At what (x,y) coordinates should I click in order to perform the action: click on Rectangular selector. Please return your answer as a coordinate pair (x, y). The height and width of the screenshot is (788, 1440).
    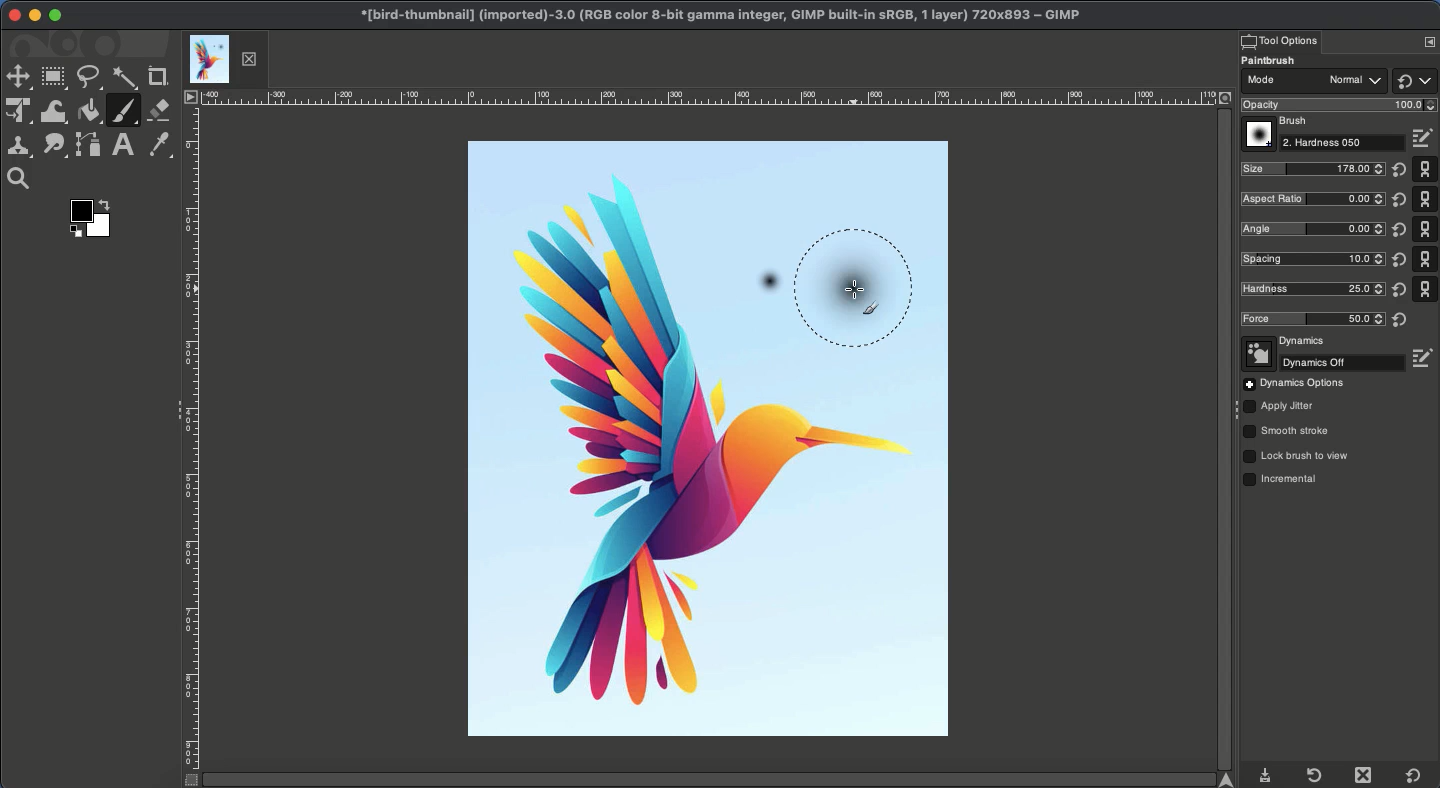
    Looking at the image, I should click on (53, 78).